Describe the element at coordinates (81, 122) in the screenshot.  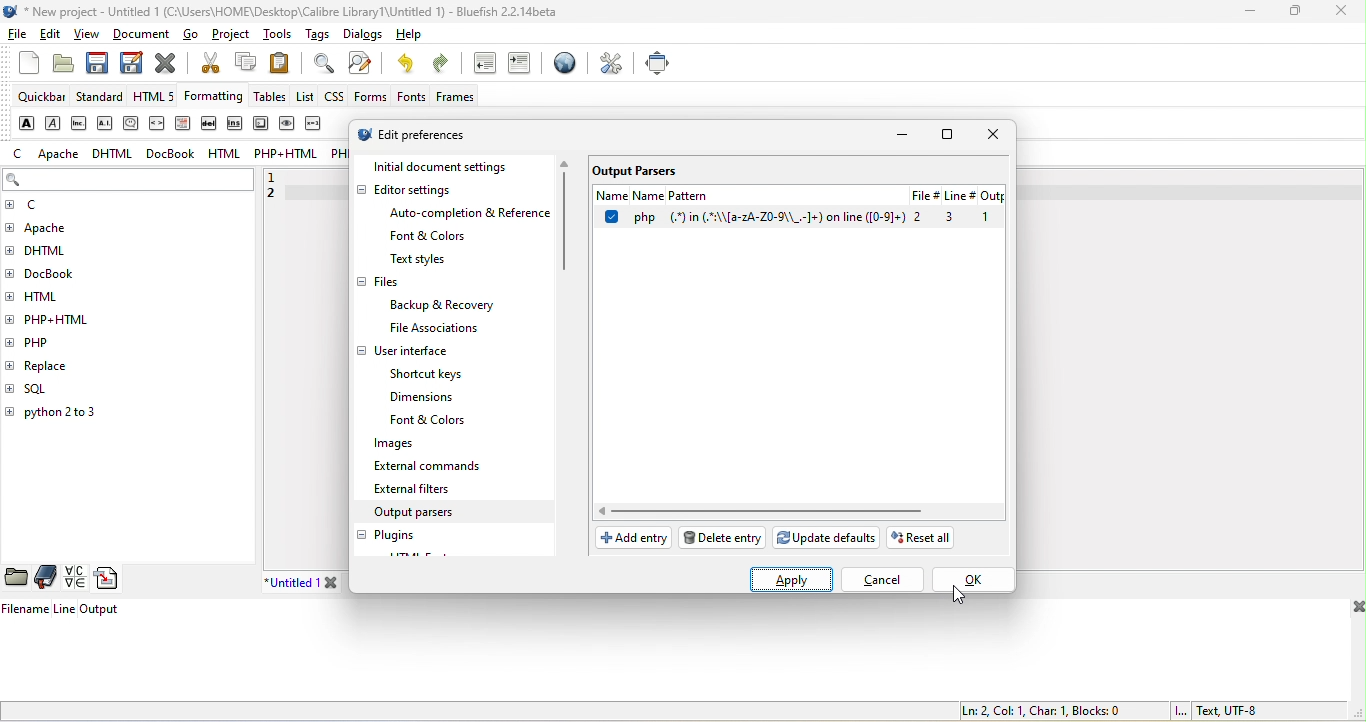
I see `abbreviation` at that location.